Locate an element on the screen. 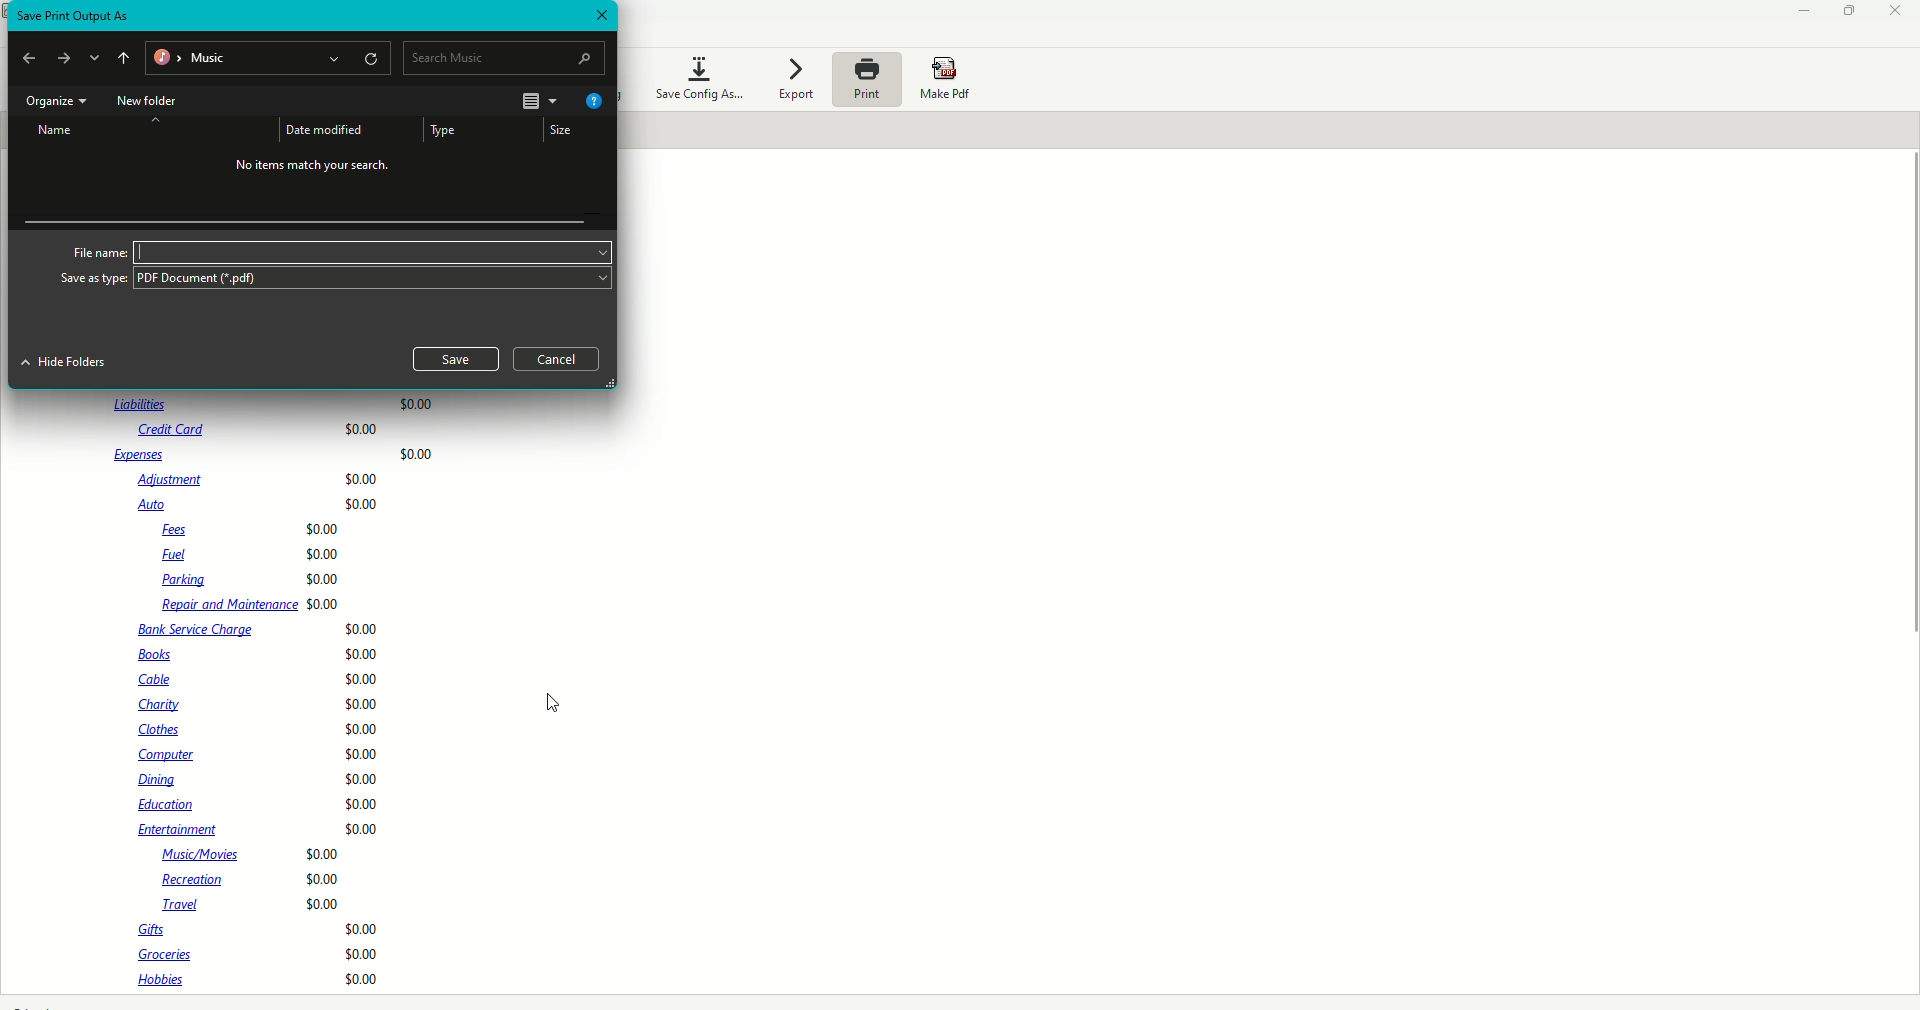 The width and height of the screenshot is (1920, 1010). Restore is located at coordinates (1851, 10).